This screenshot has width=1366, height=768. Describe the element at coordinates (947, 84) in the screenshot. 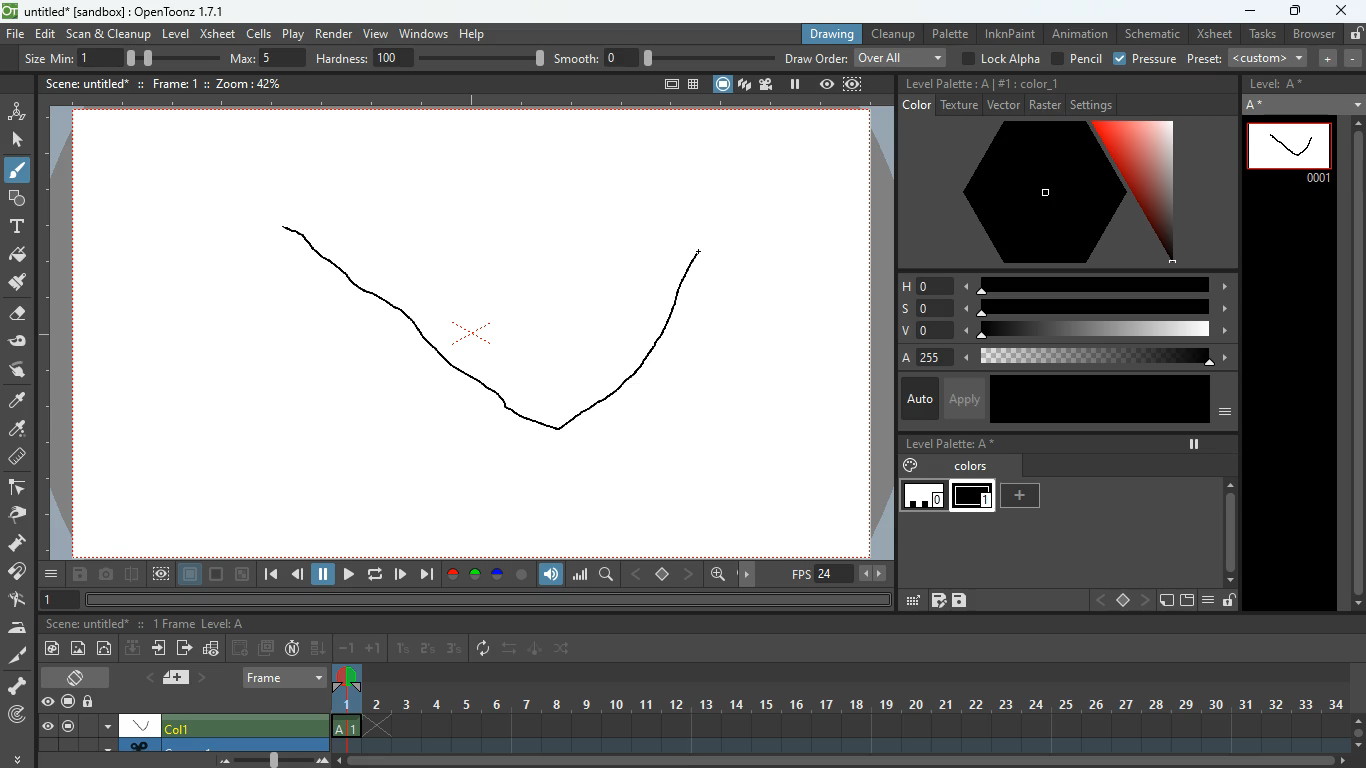

I see `cleanup palette` at that location.